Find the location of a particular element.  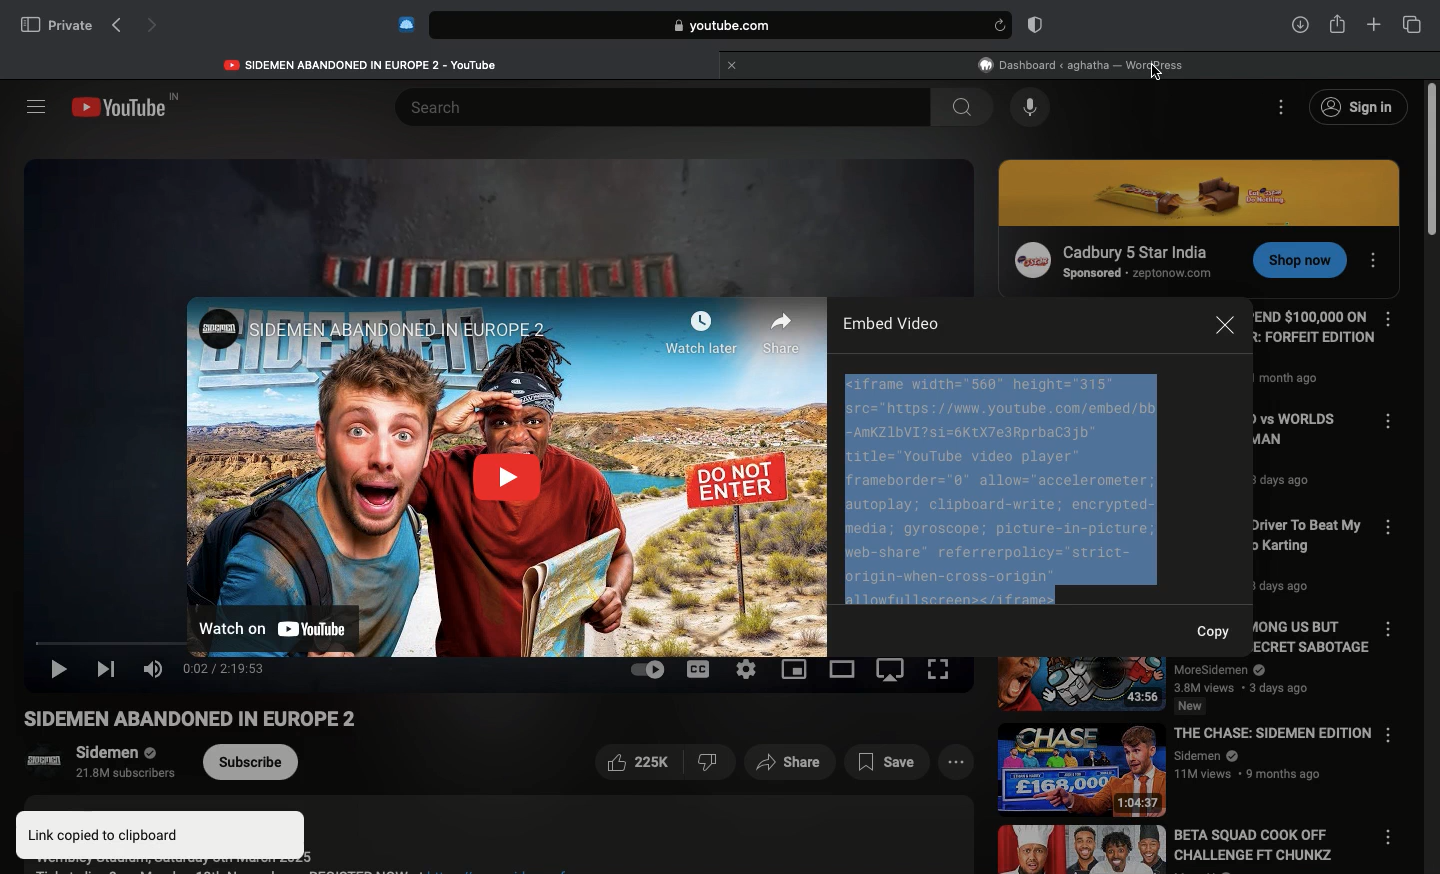

Share is located at coordinates (791, 763).